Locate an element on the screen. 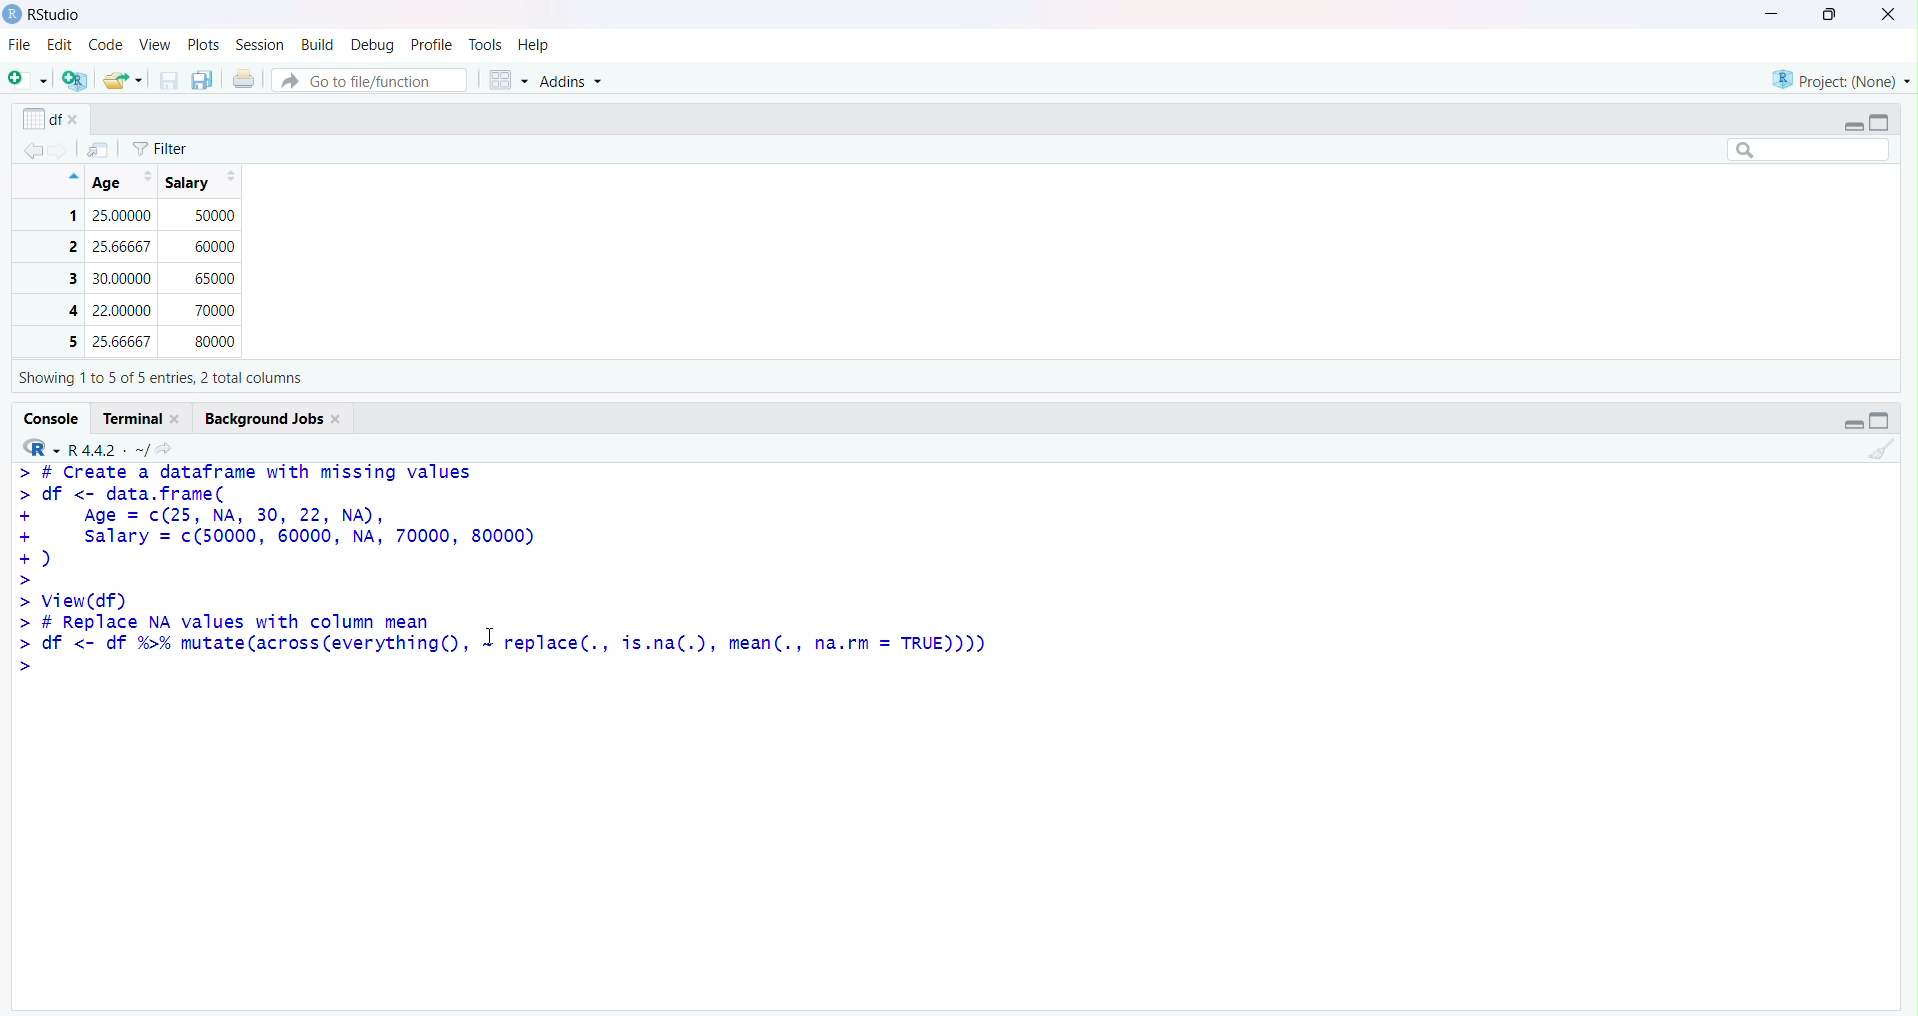  Help is located at coordinates (534, 46).